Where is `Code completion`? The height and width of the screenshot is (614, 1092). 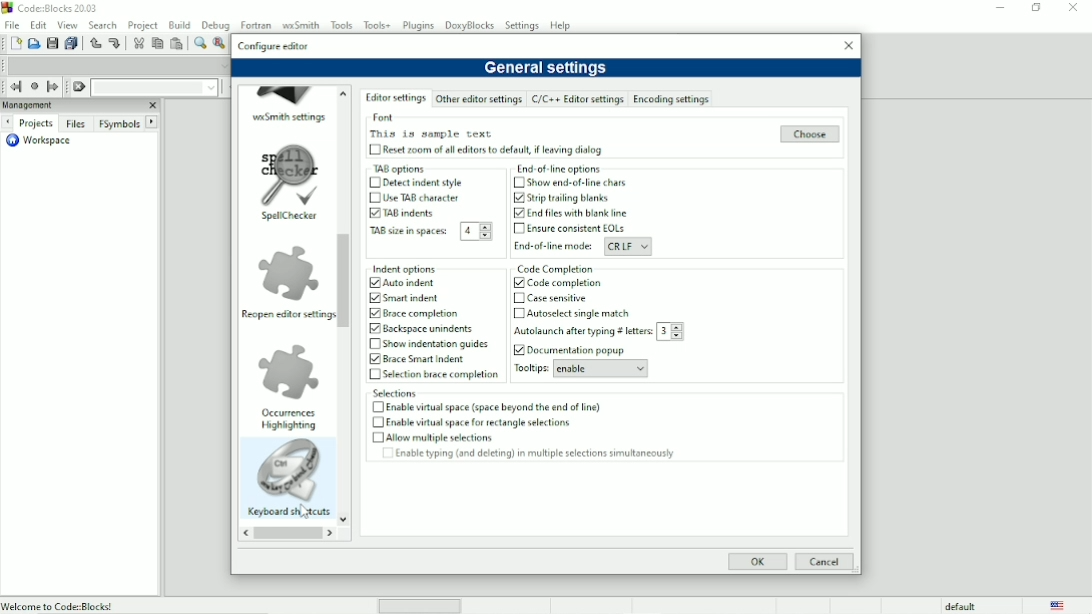
Code completion is located at coordinates (604, 268).